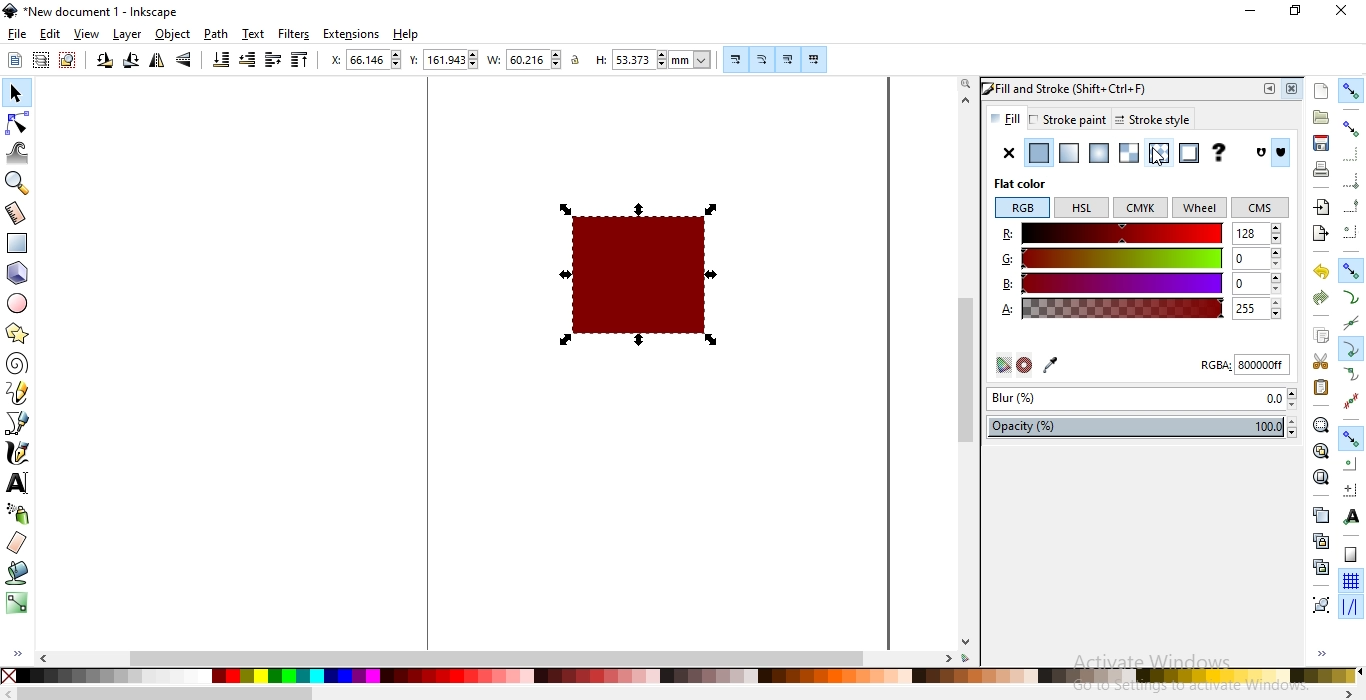 The image size is (1366, 700). Describe the element at coordinates (452, 60) in the screenshot. I see `161.943` at that location.